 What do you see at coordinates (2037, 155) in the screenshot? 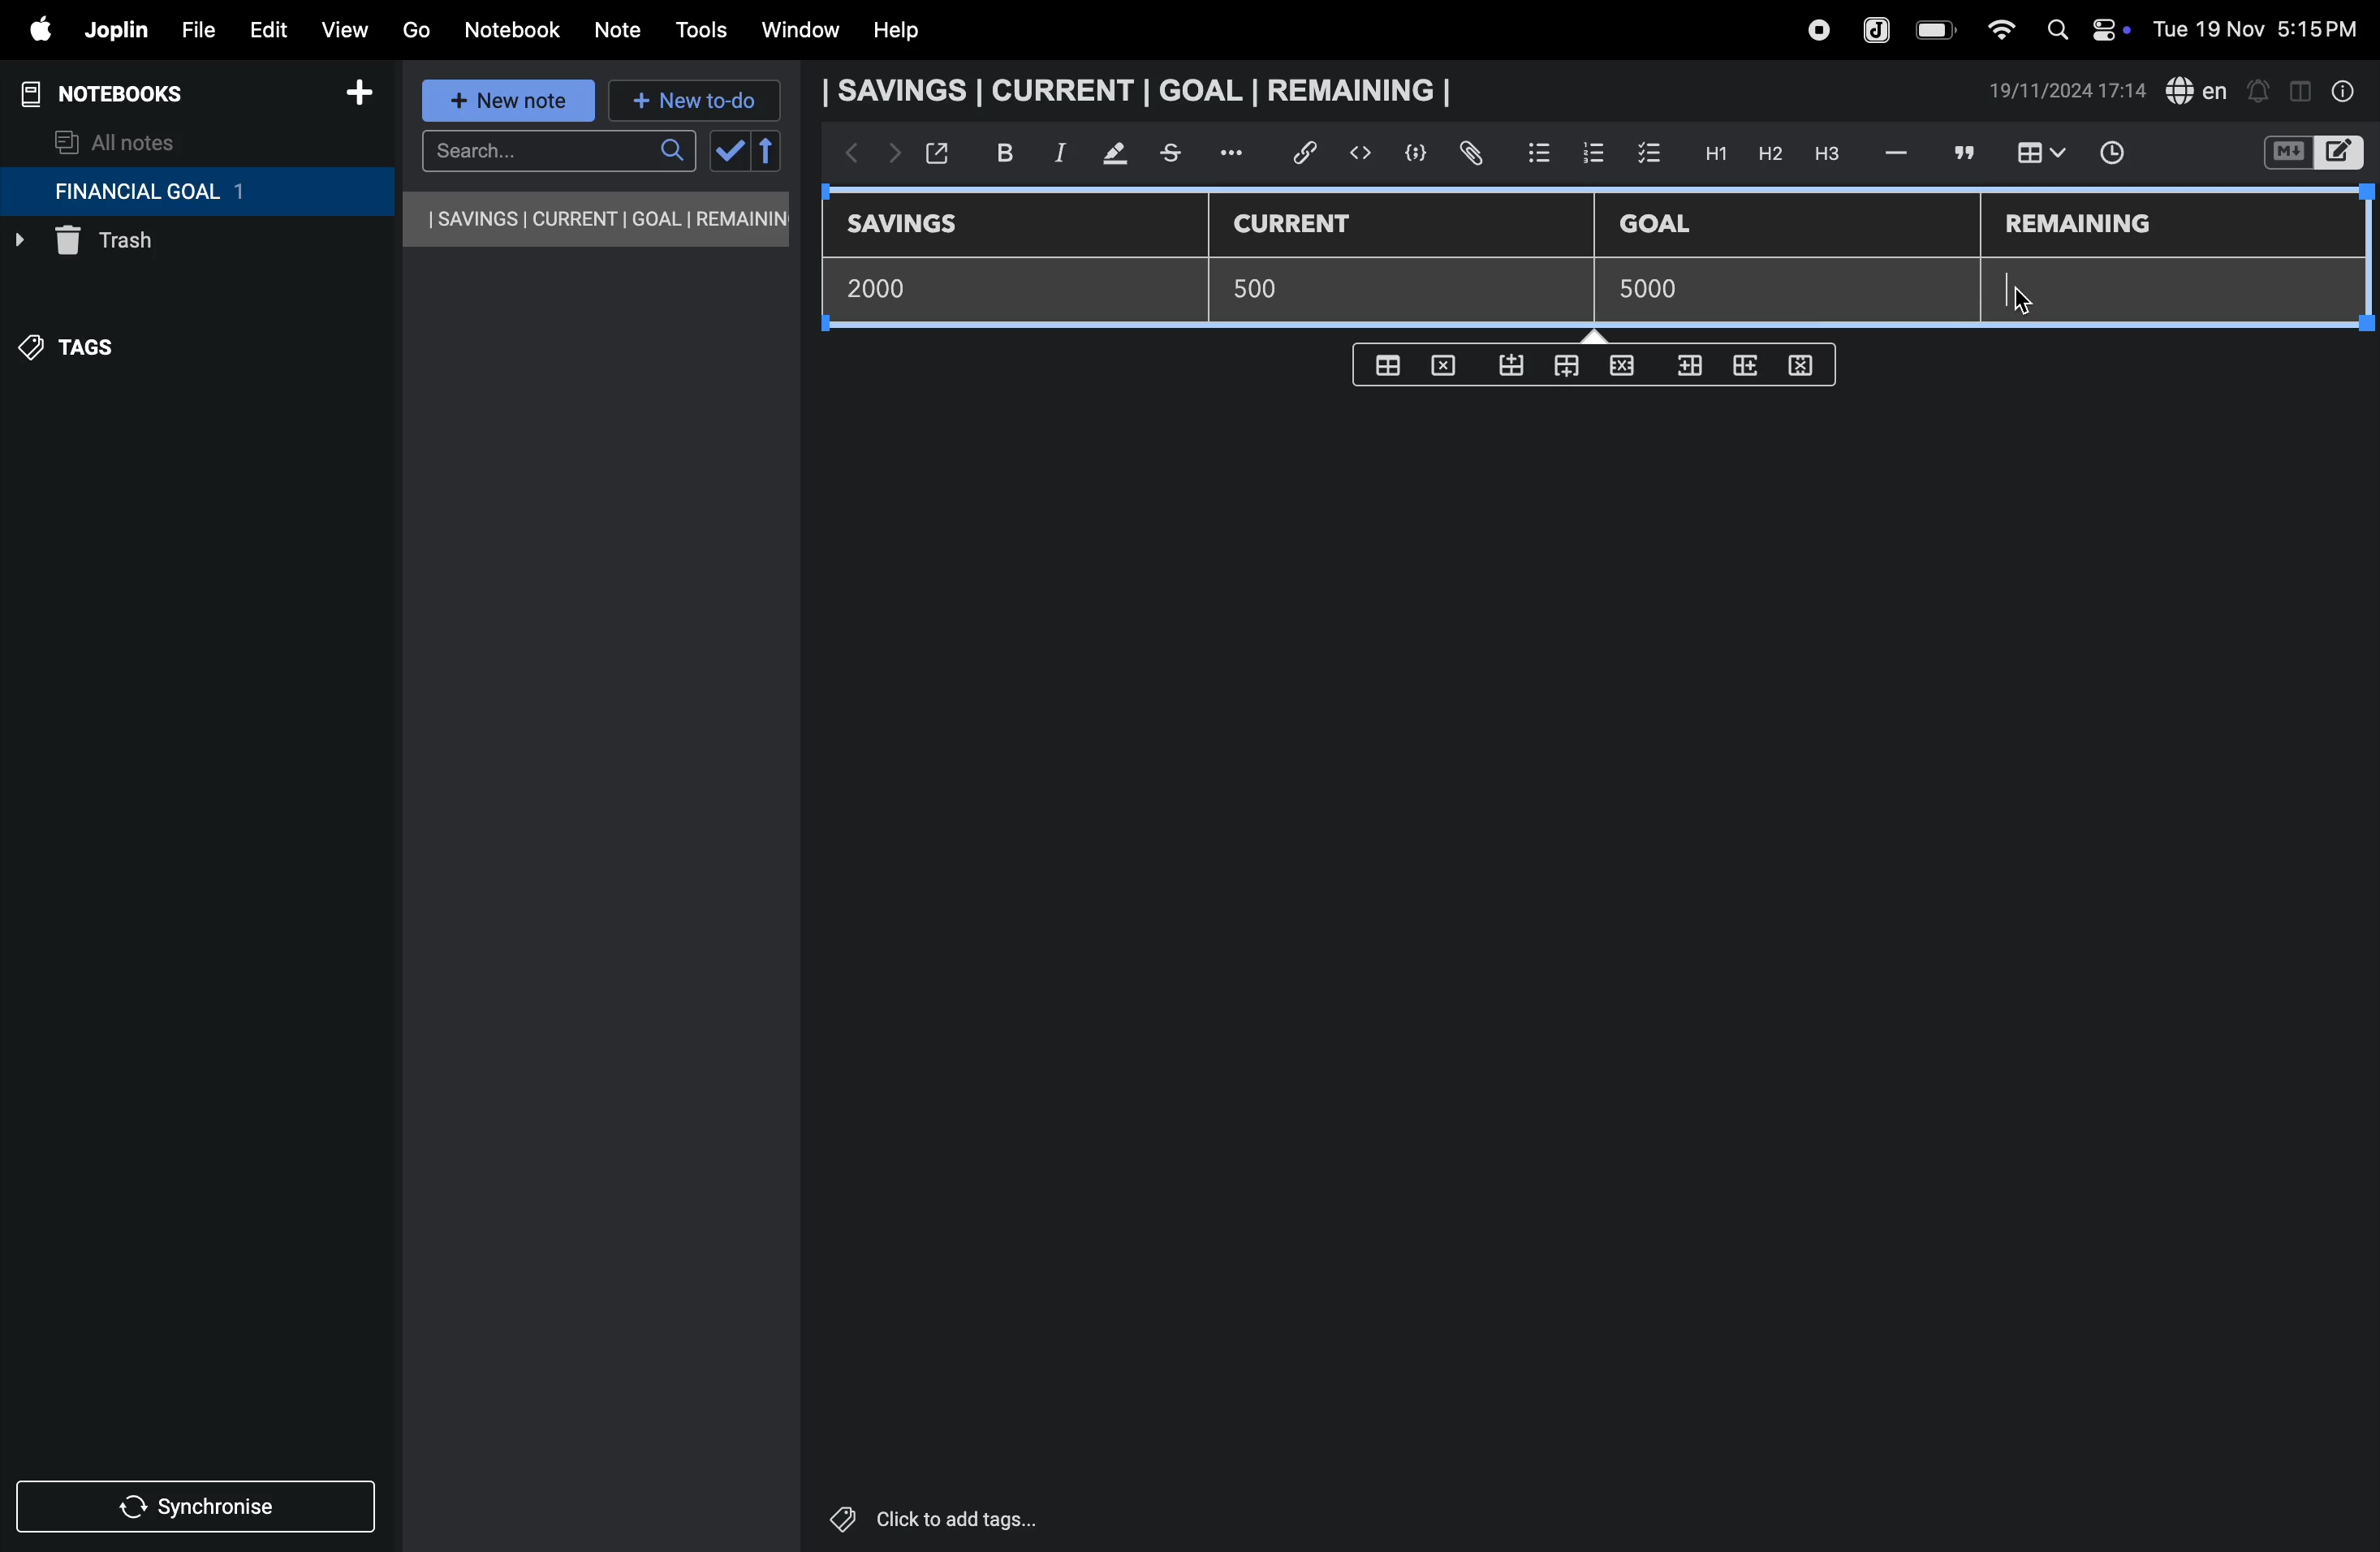
I see `insert table` at bounding box center [2037, 155].